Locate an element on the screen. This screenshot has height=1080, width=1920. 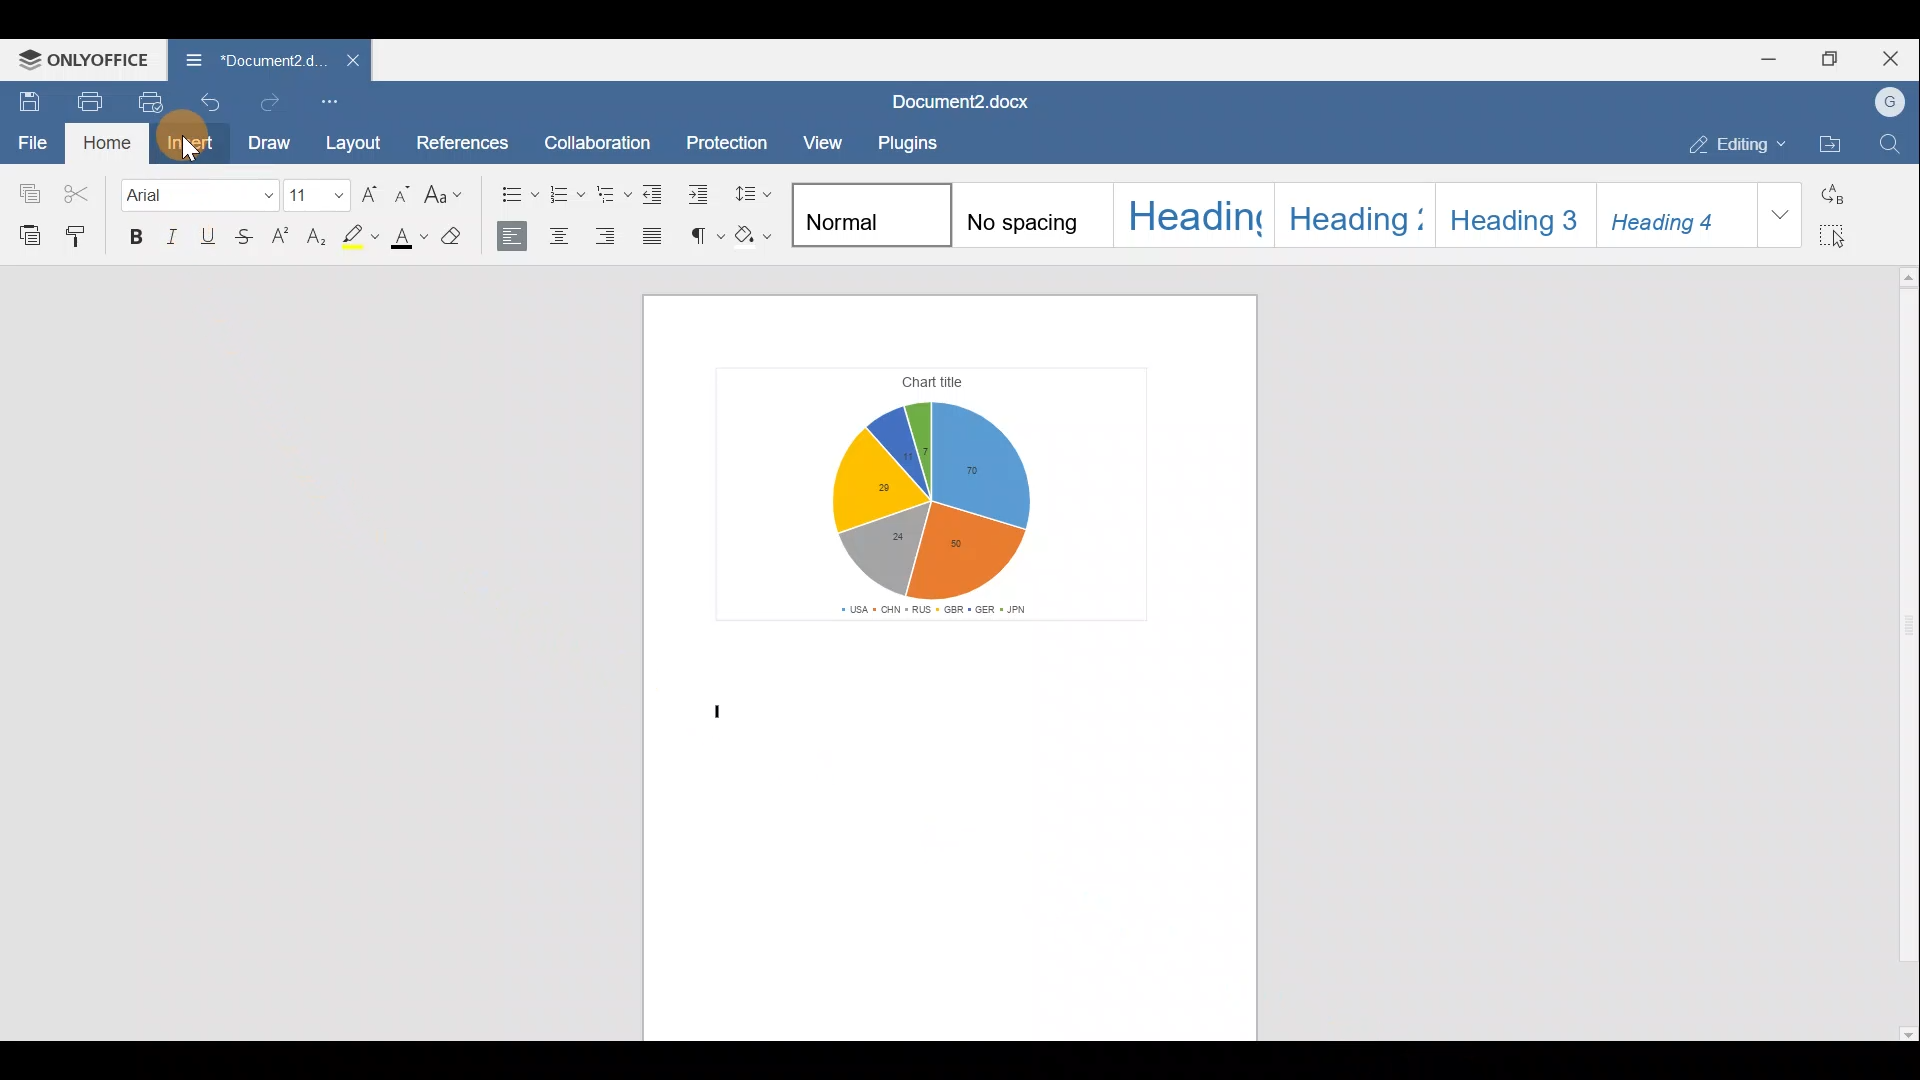
Document name is located at coordinates (242, 60).